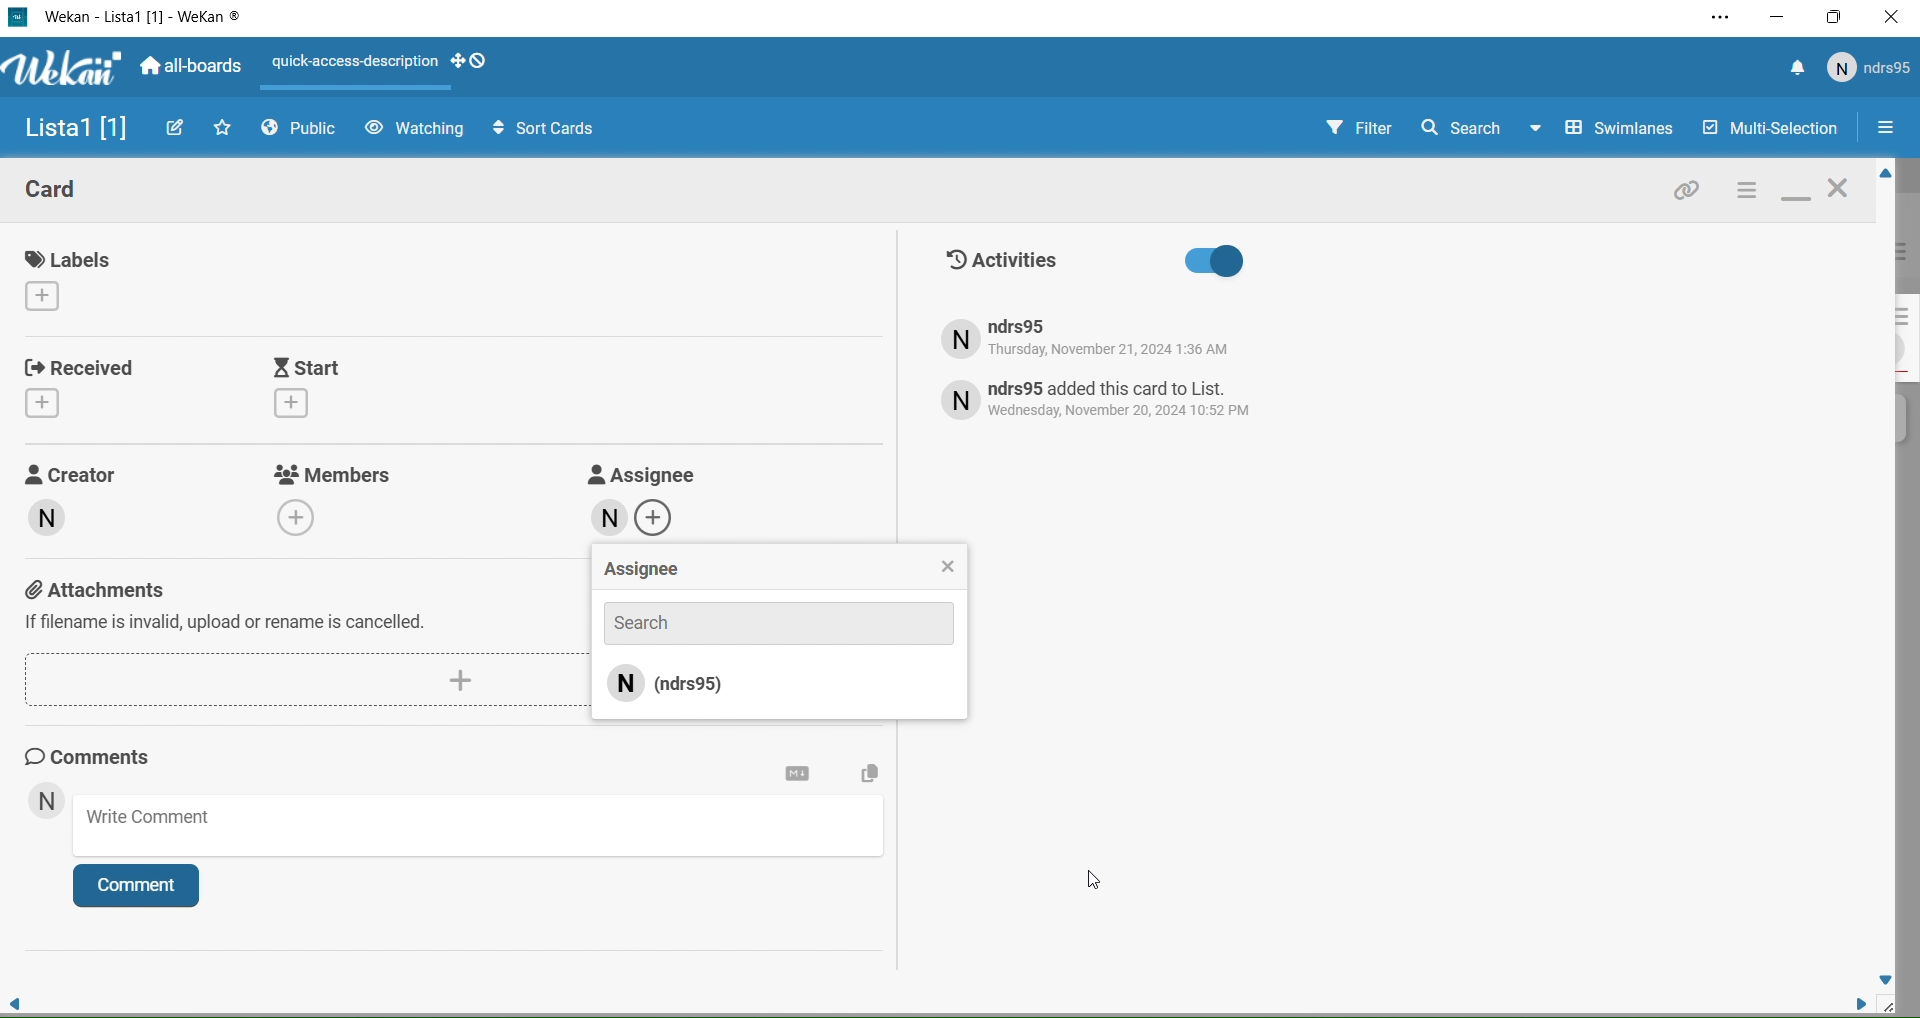  Describe the element at coordinates (361, 388) in the screenshot. I see `Start` at that location.